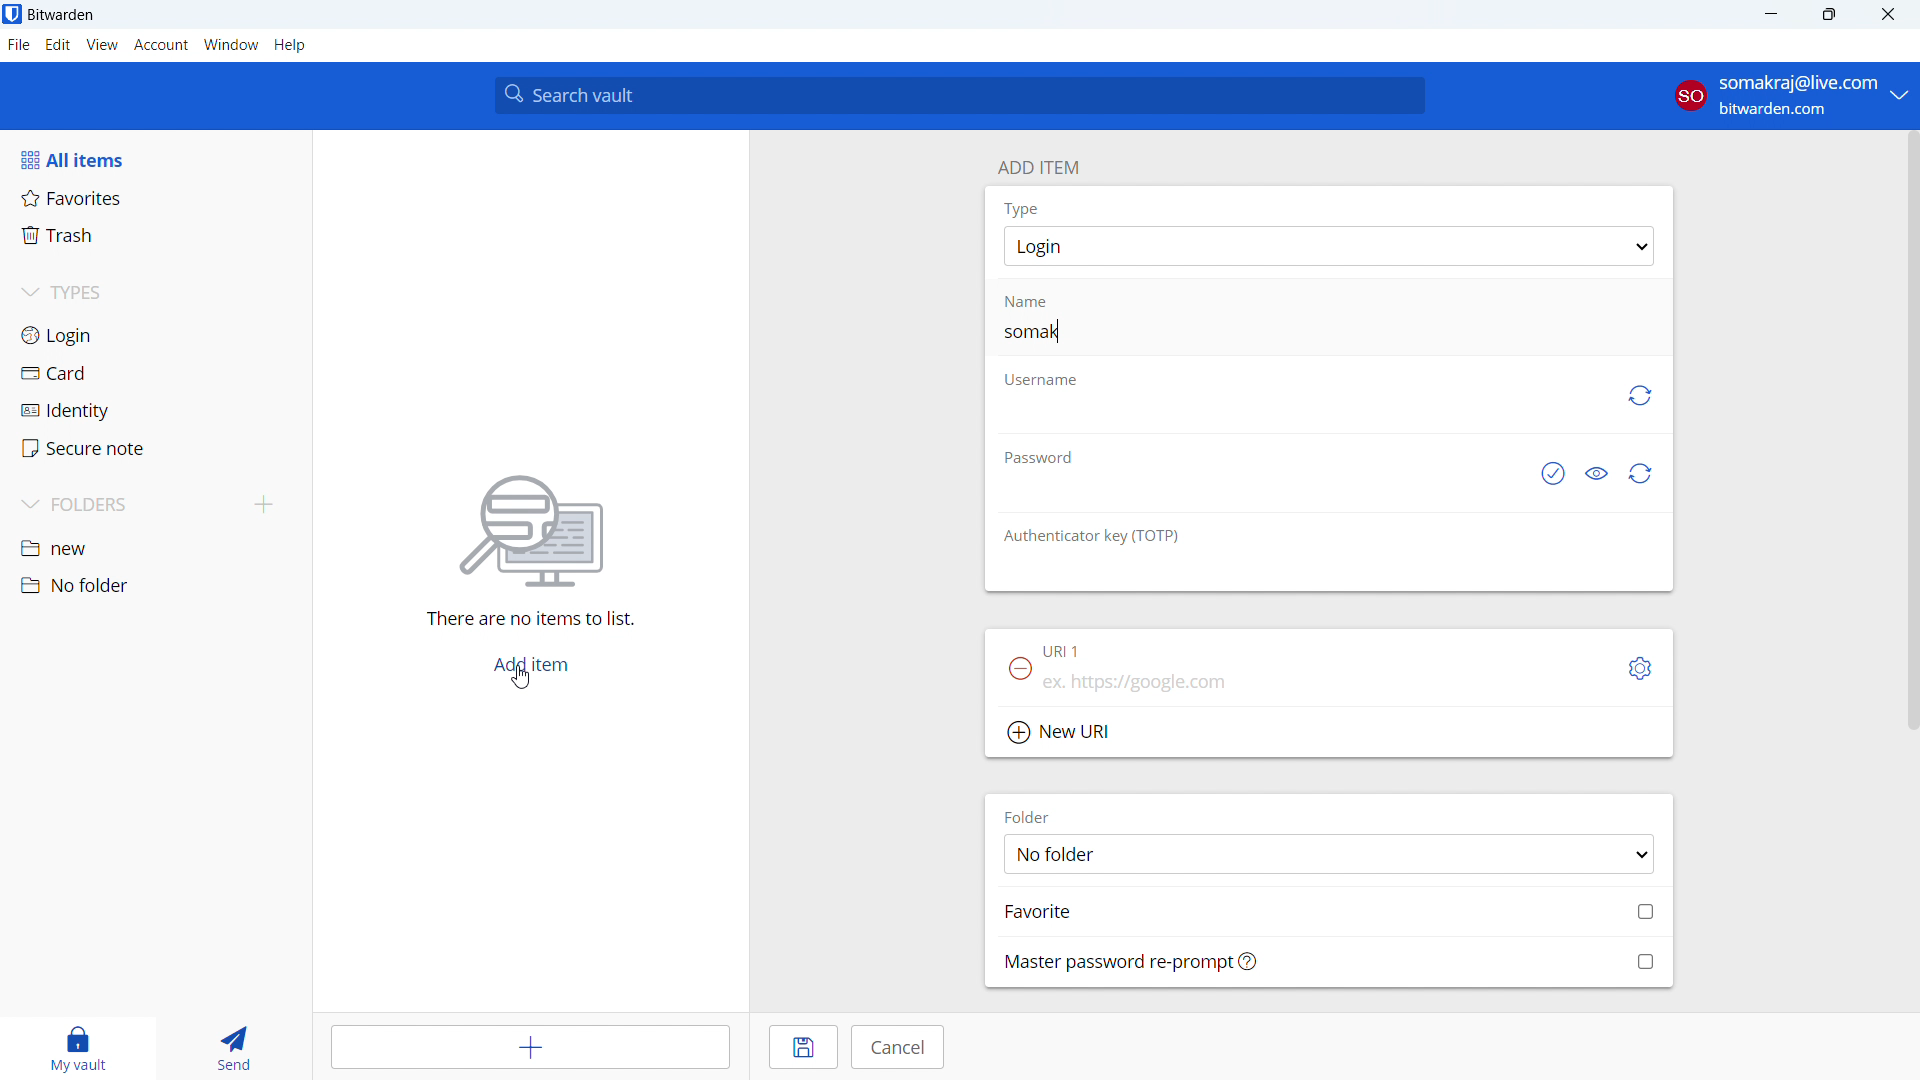 The width and height of the screenshot is (1920, 1080). I want to click on select item type, so click(1329, 246).